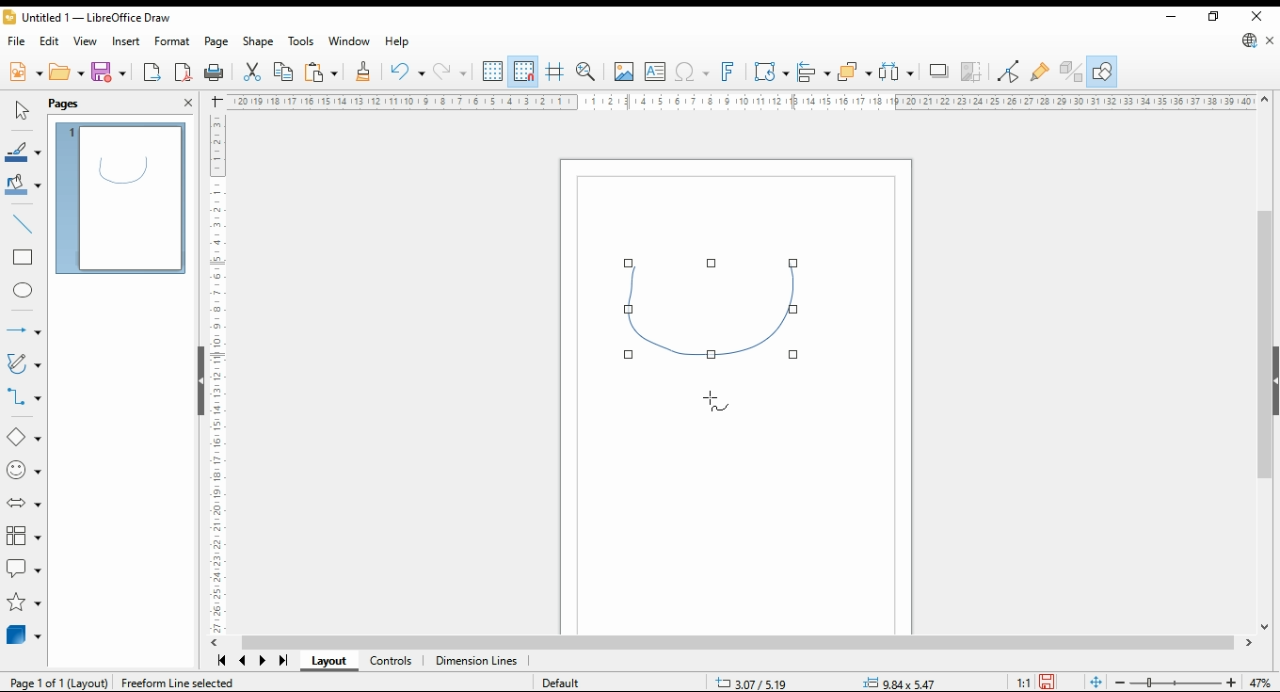 This screenshot has height=692, width=1280. I want to click on insert special character, so click(690, 73).